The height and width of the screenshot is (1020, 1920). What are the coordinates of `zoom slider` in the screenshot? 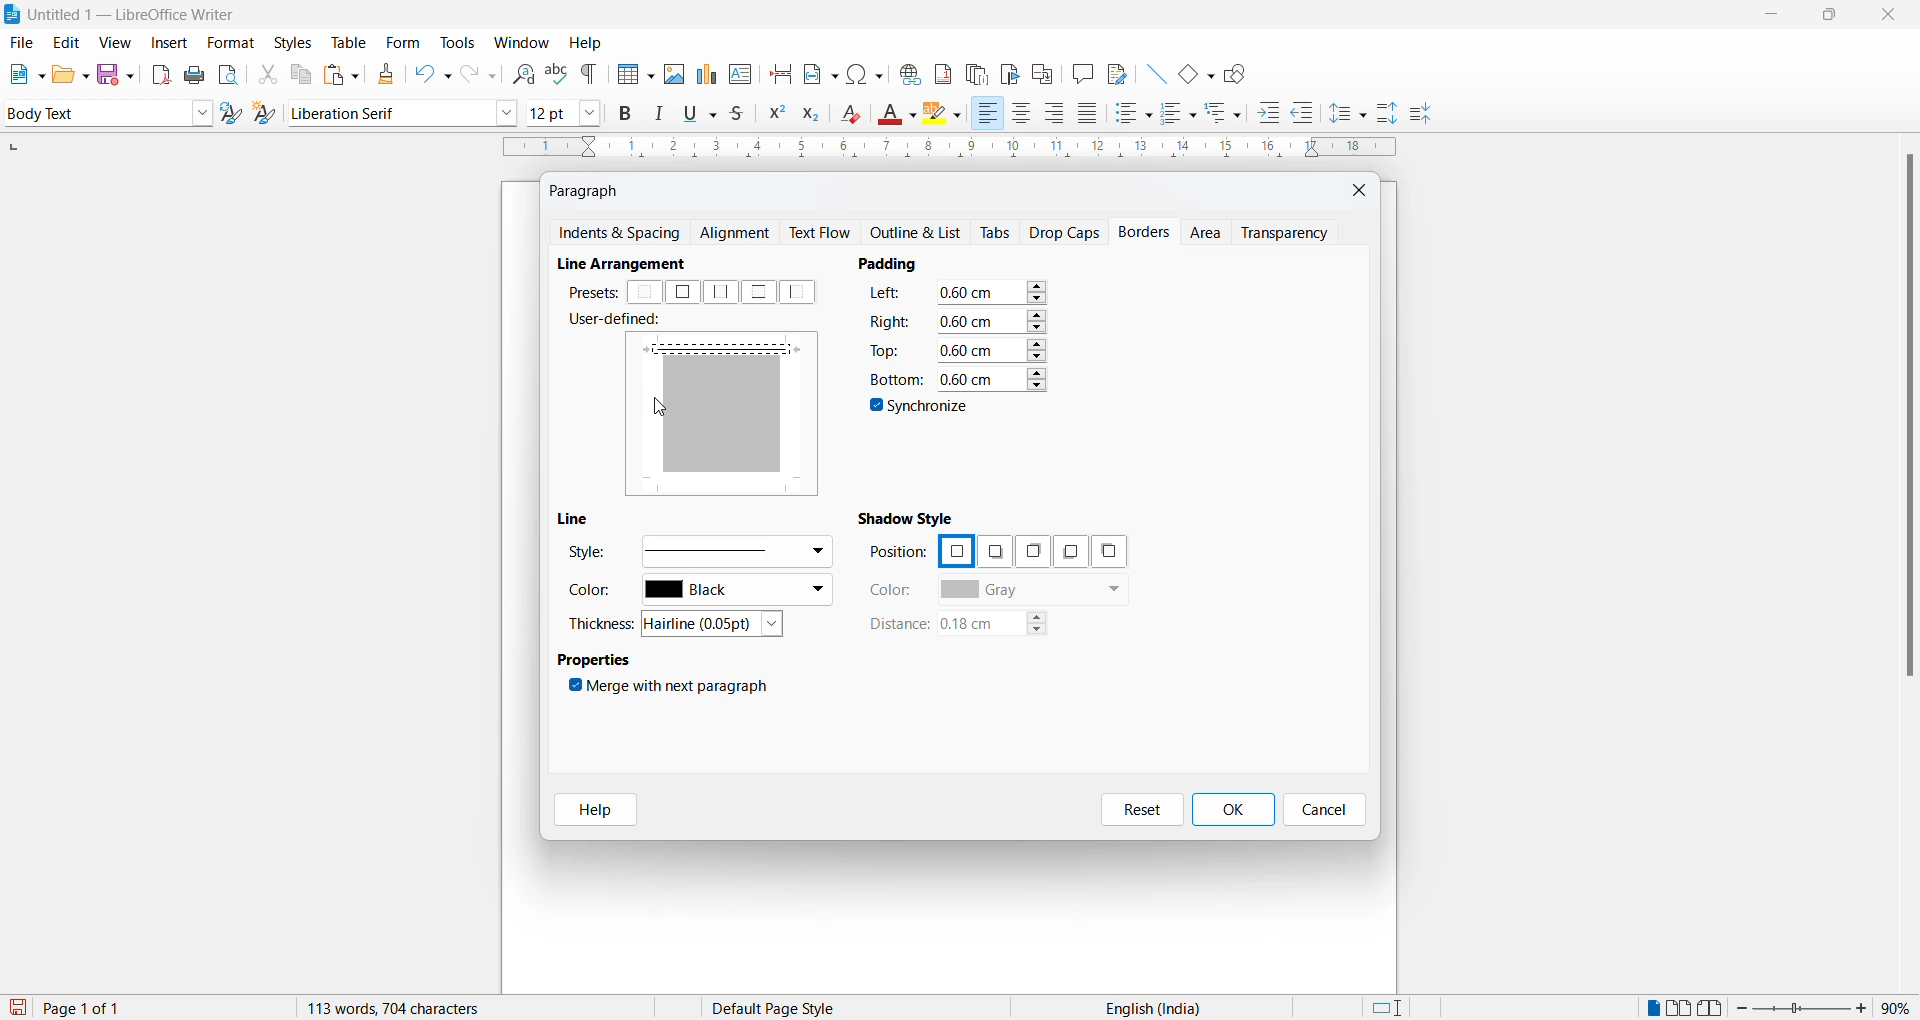 It's located at (1804, 1008).